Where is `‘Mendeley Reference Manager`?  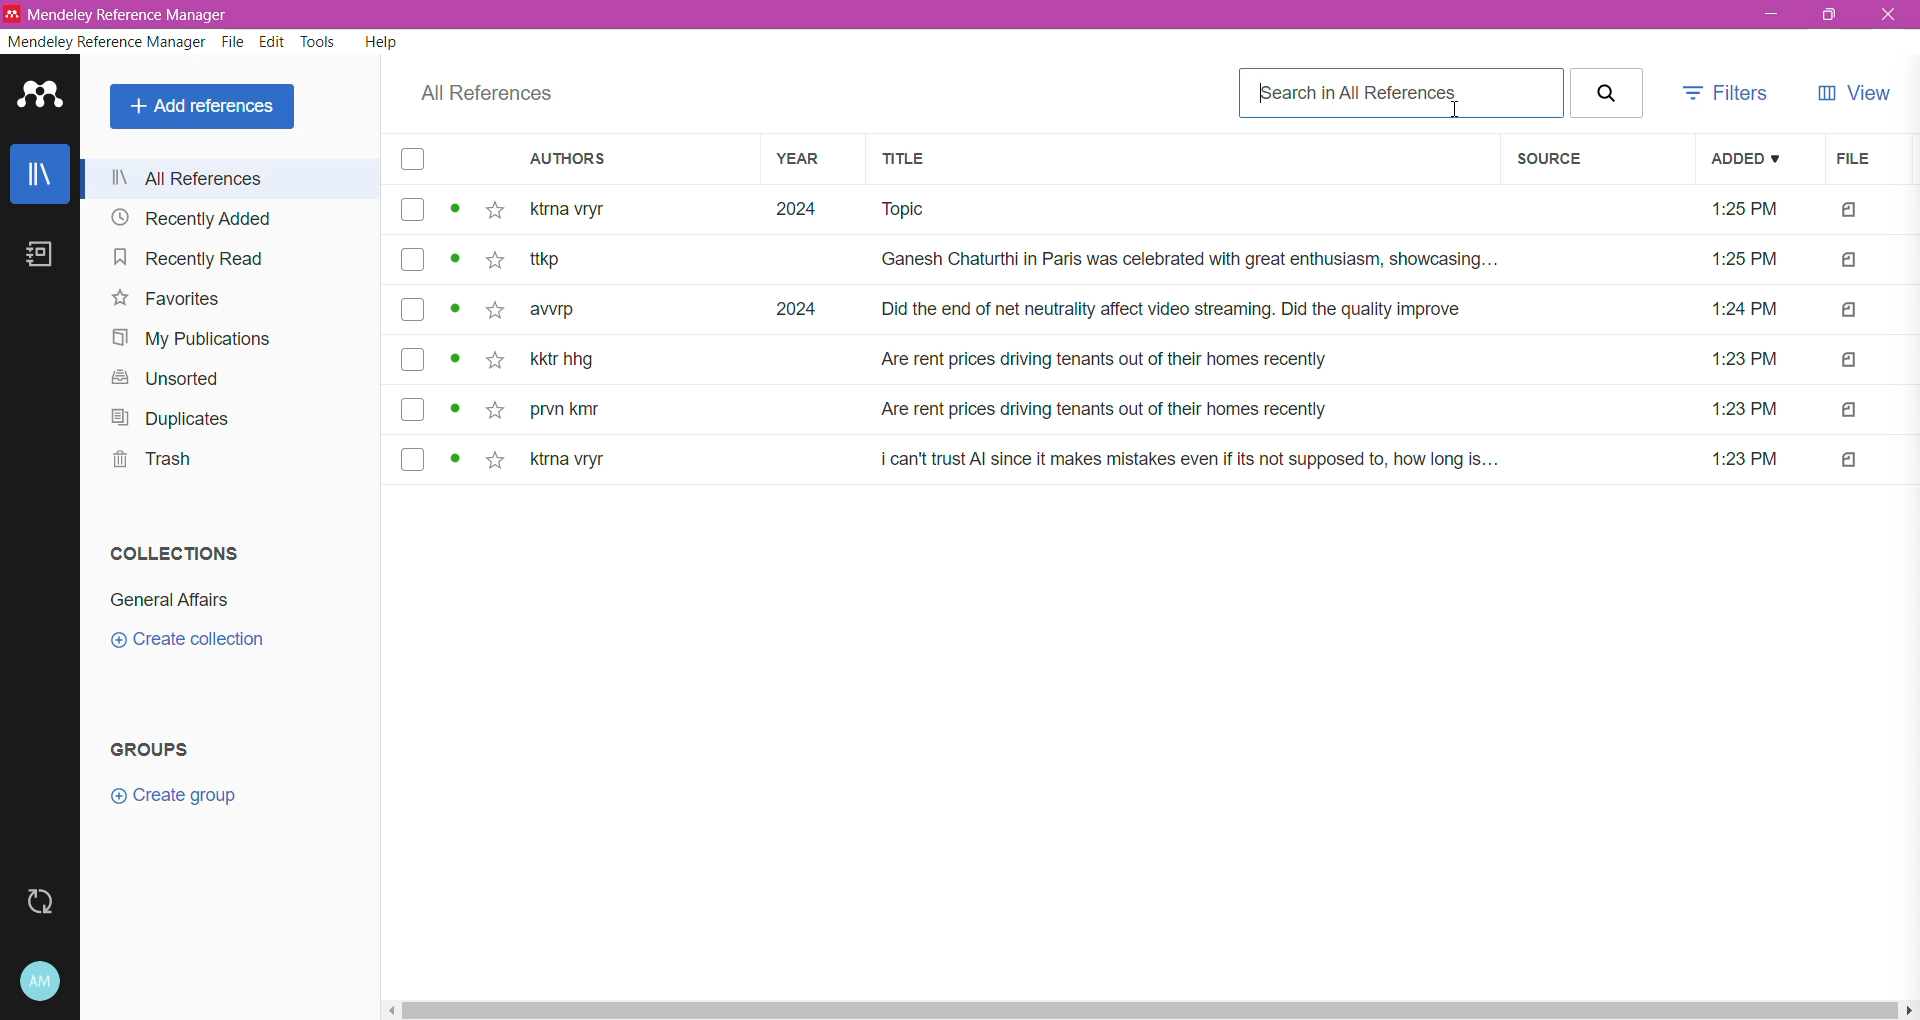 ‘Mendeley Reference Manager is located at coordinates (122, 12).